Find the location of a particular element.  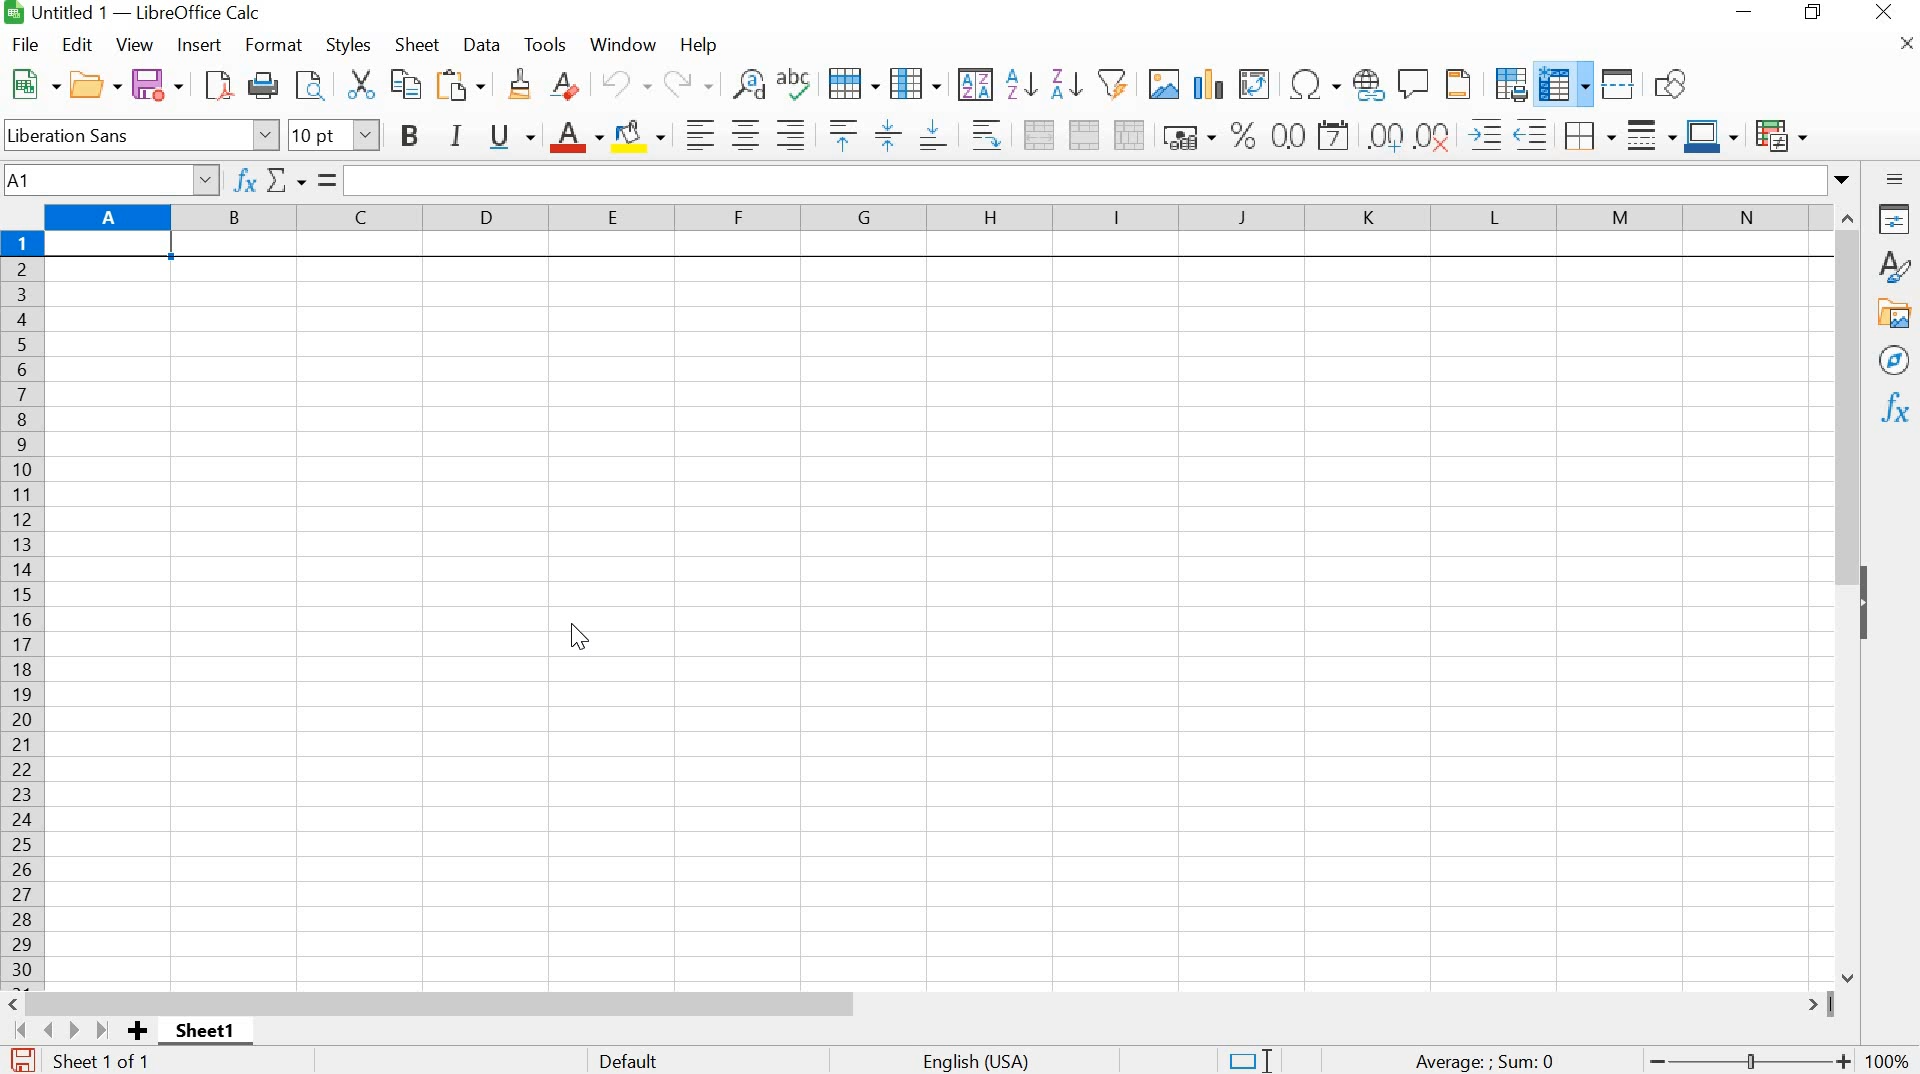

NEW is located at coordinates (32, 84).